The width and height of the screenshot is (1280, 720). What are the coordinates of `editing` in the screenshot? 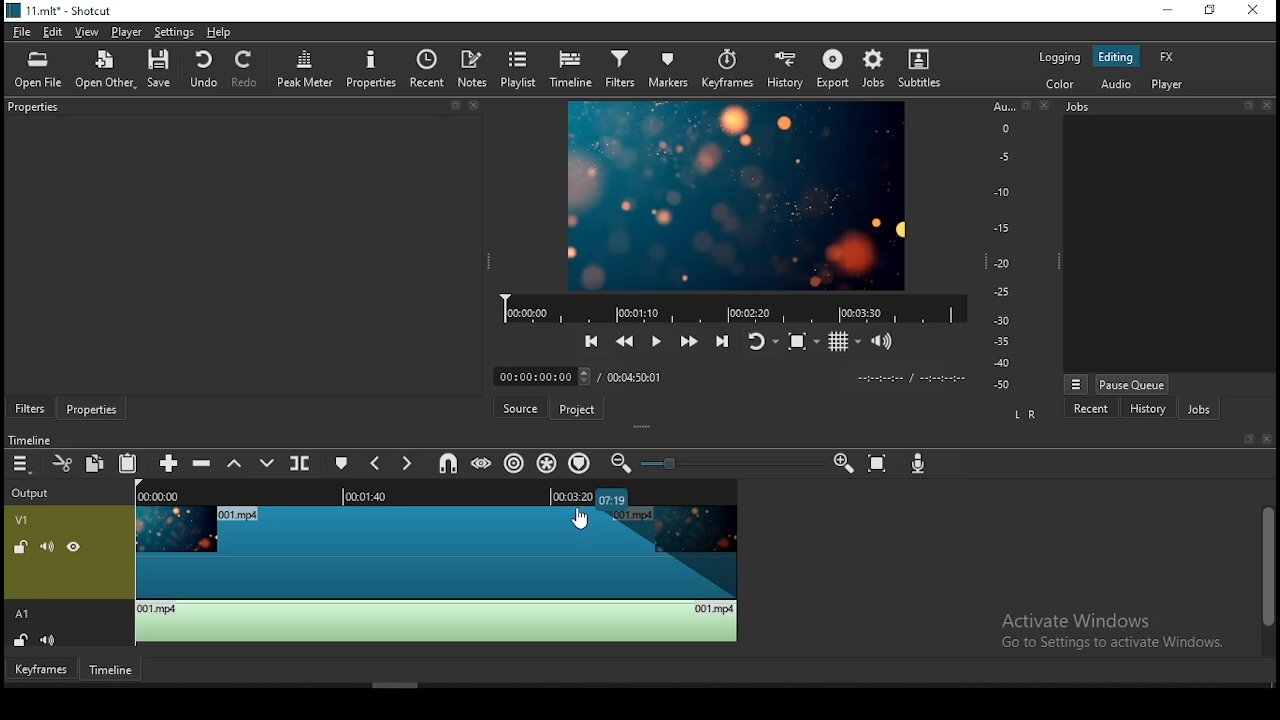 It's located at (1116, 57).